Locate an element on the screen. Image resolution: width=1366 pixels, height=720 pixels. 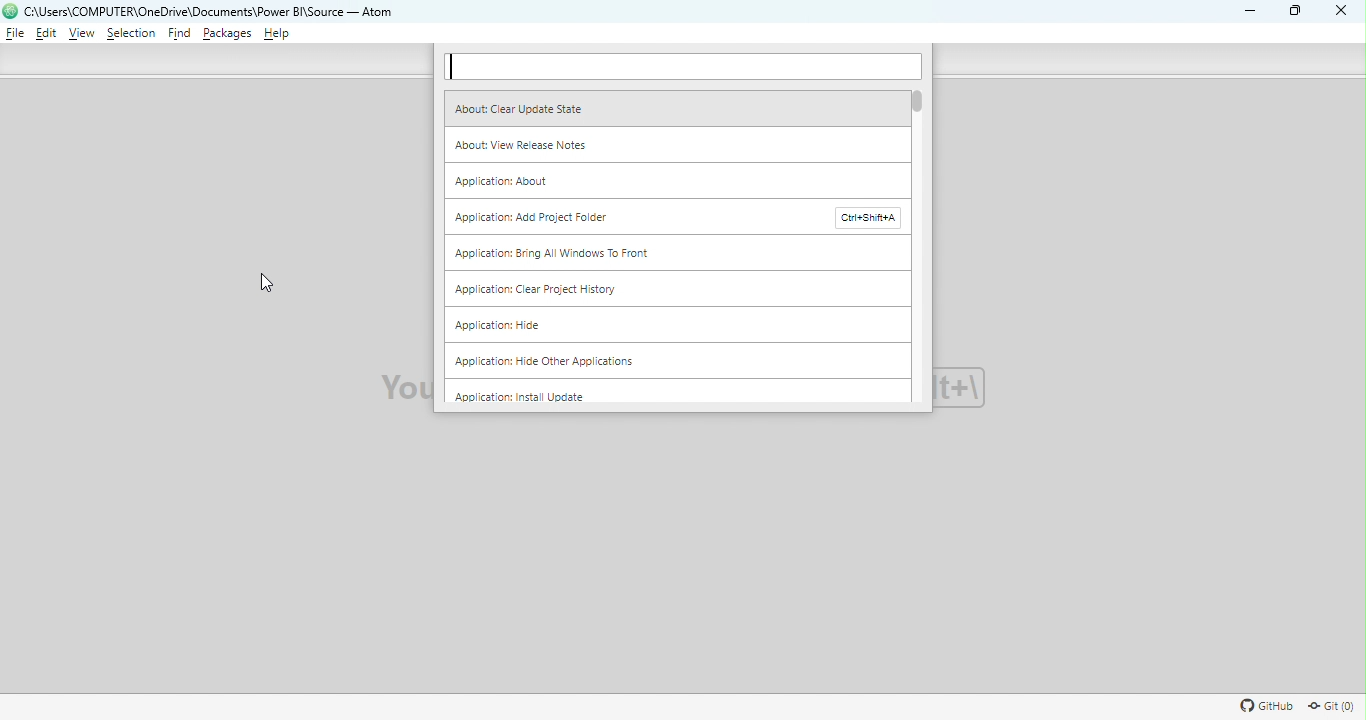
GitHub is located at coordinates (1264, 708).